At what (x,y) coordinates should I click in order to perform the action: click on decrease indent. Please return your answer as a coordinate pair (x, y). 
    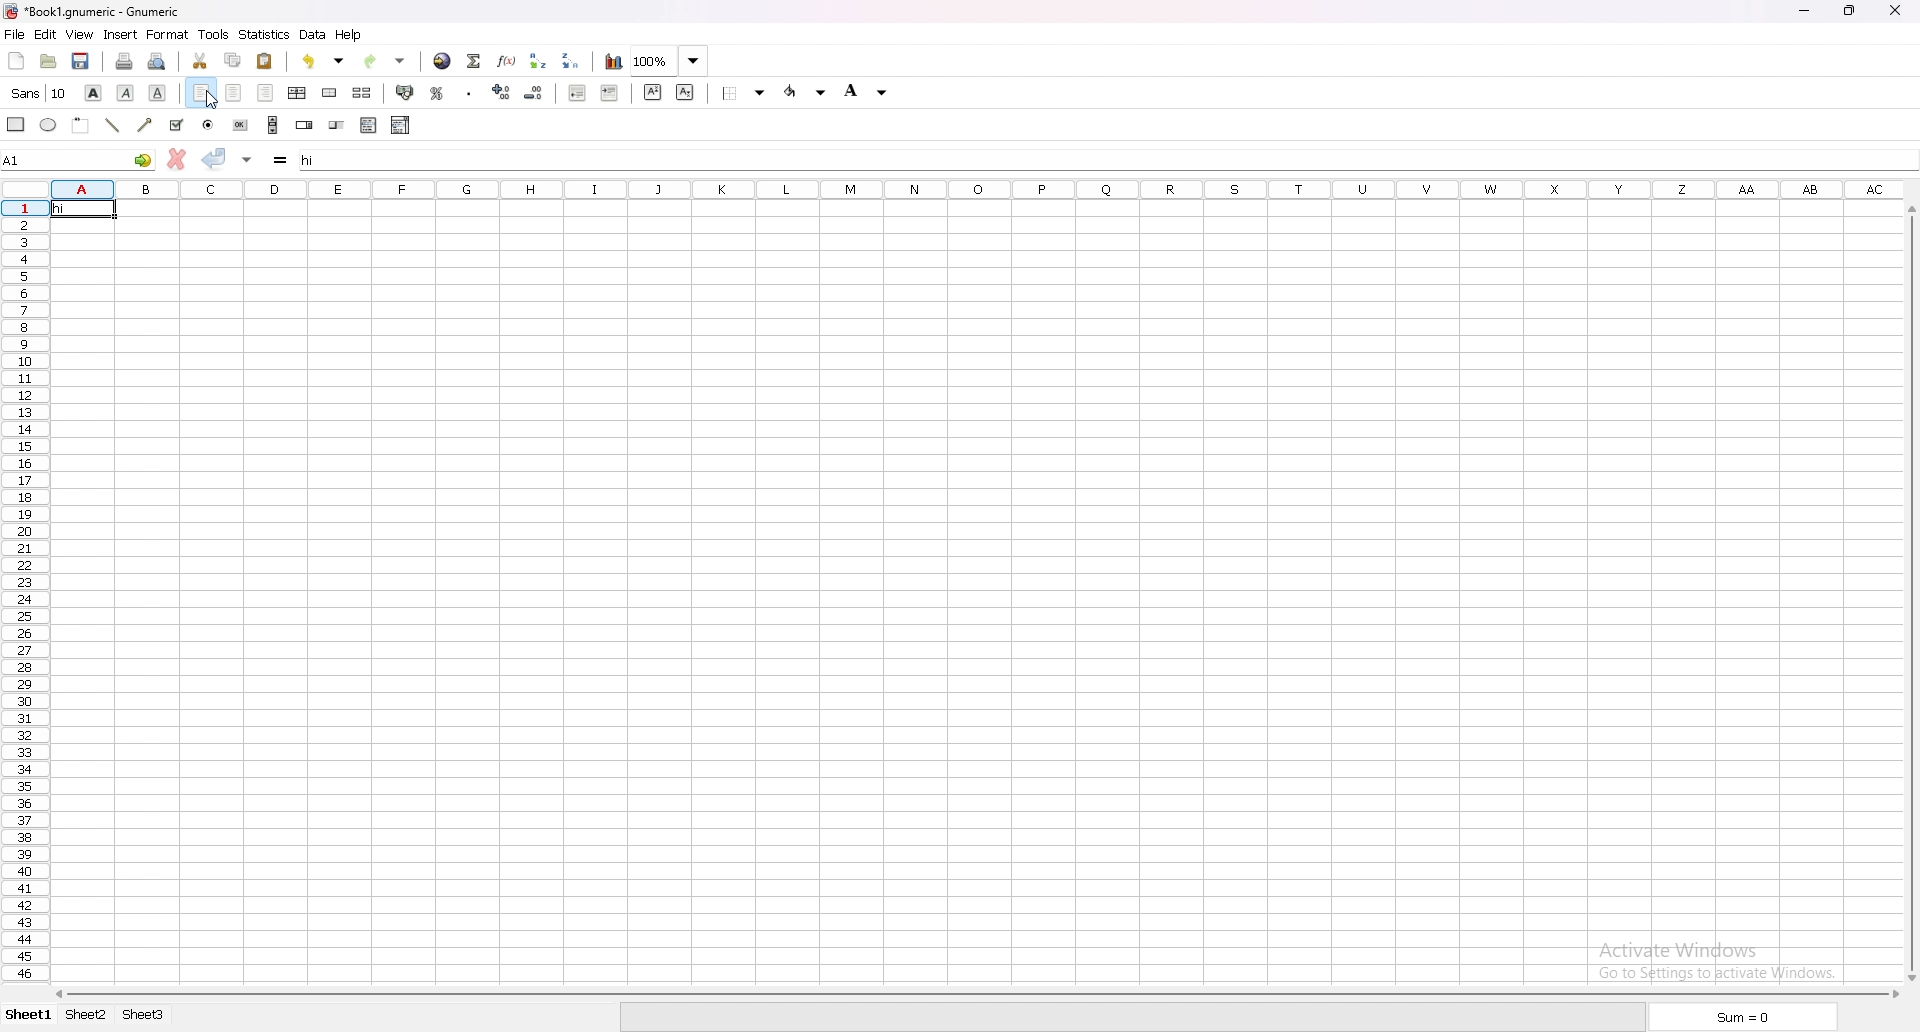
    Looking at the image, I should click on (579, 91).